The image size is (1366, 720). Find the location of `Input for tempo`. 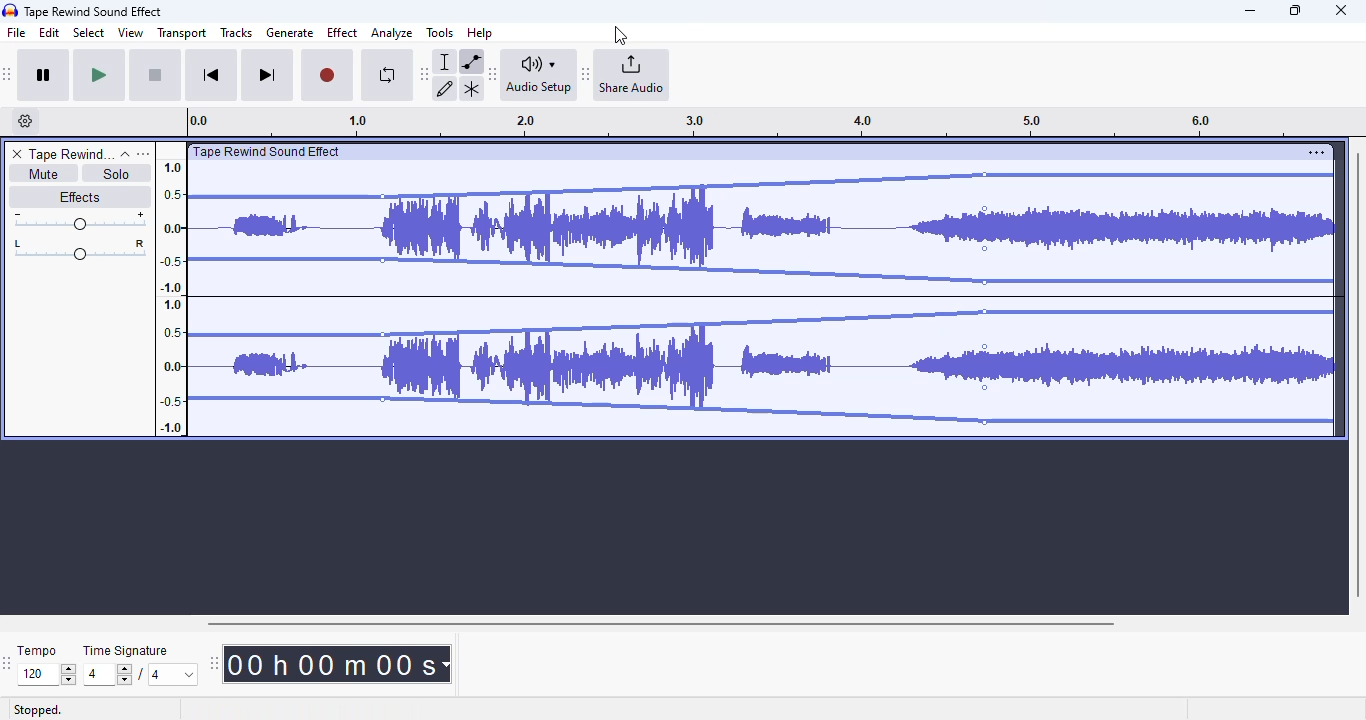

Input for tempo is located at coordinates (46, 675).